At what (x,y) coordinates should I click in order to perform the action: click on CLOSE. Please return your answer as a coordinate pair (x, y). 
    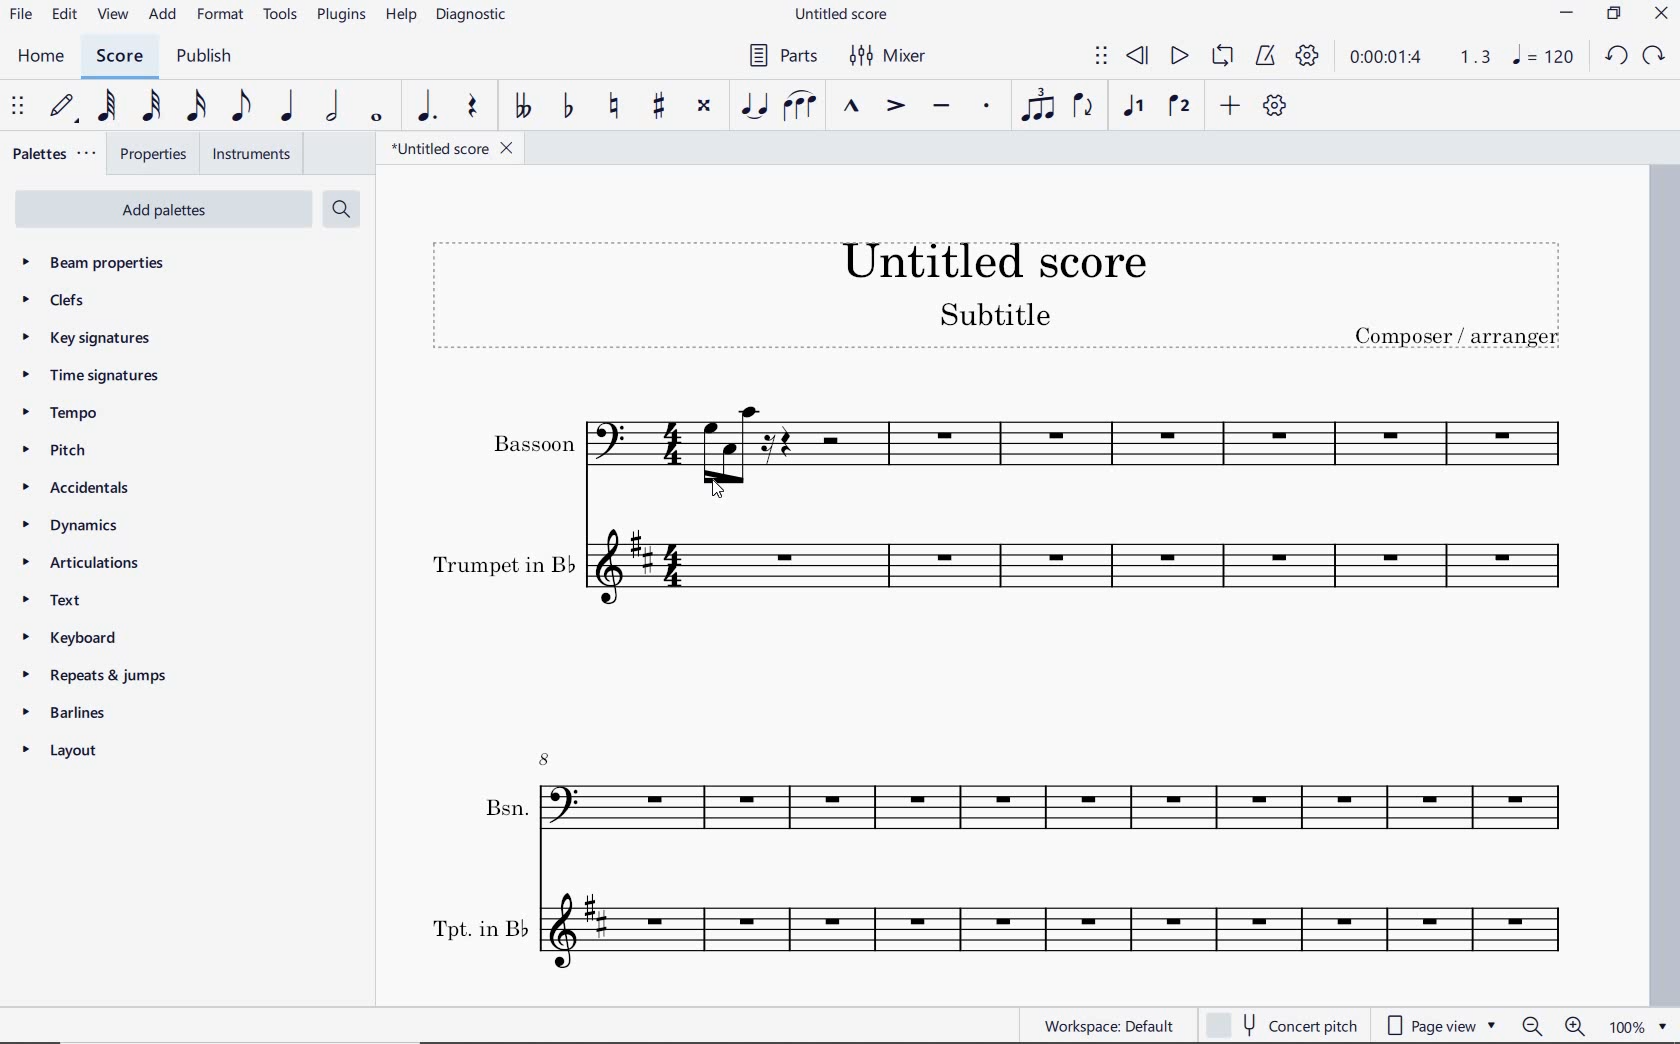
    Looking at the image, I should click on (1662, 16).